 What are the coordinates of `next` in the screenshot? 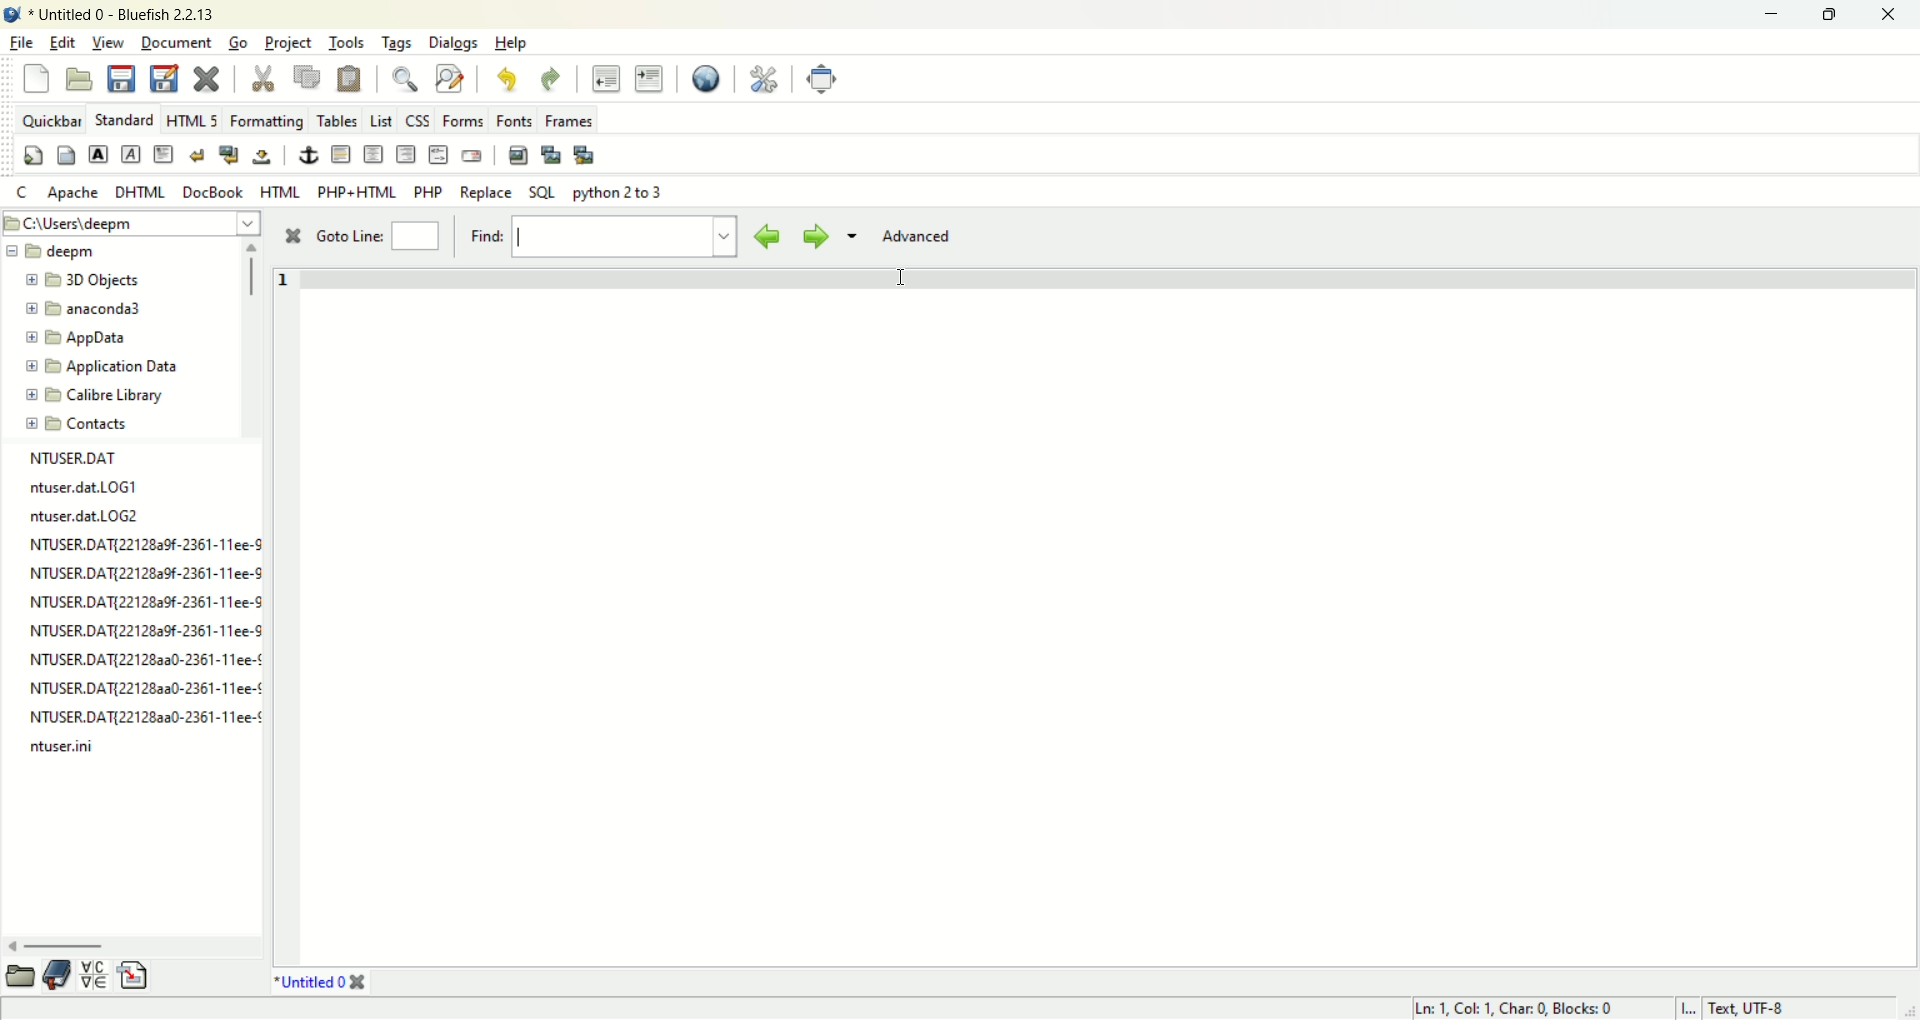 It's located at (811, 235).